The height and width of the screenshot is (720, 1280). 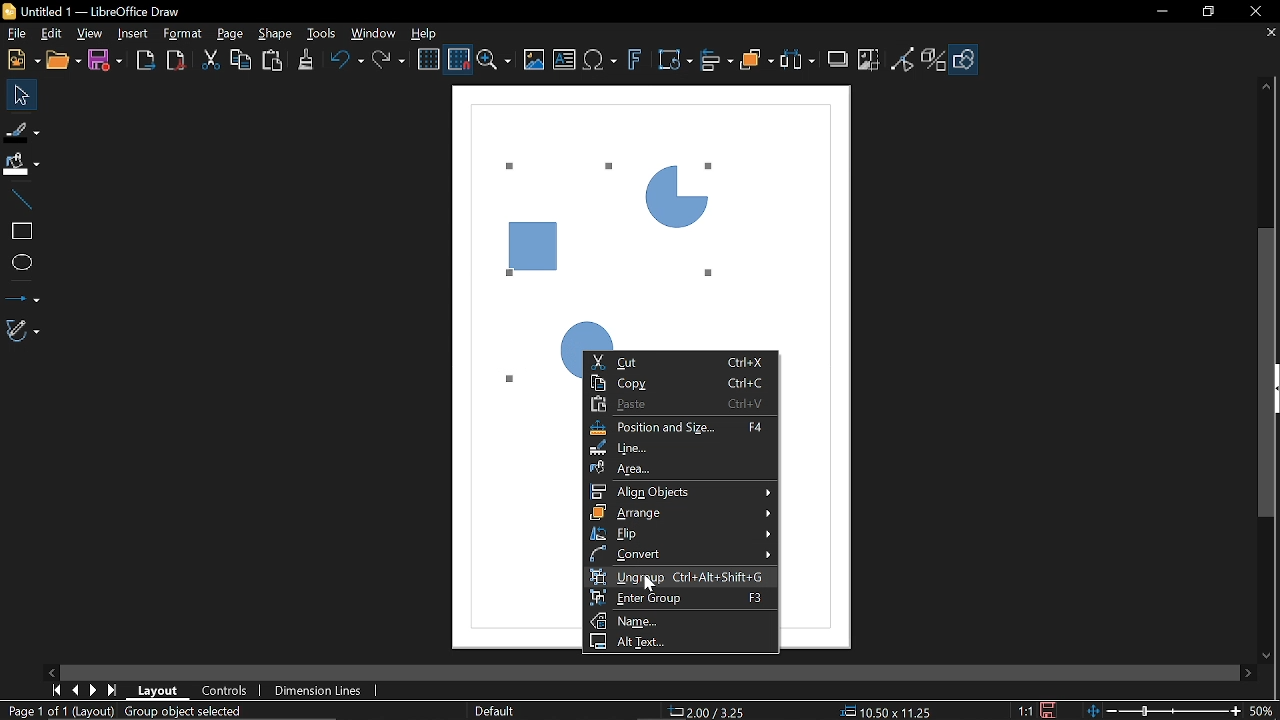 I want to click on Name, so click(x=675, y=621).